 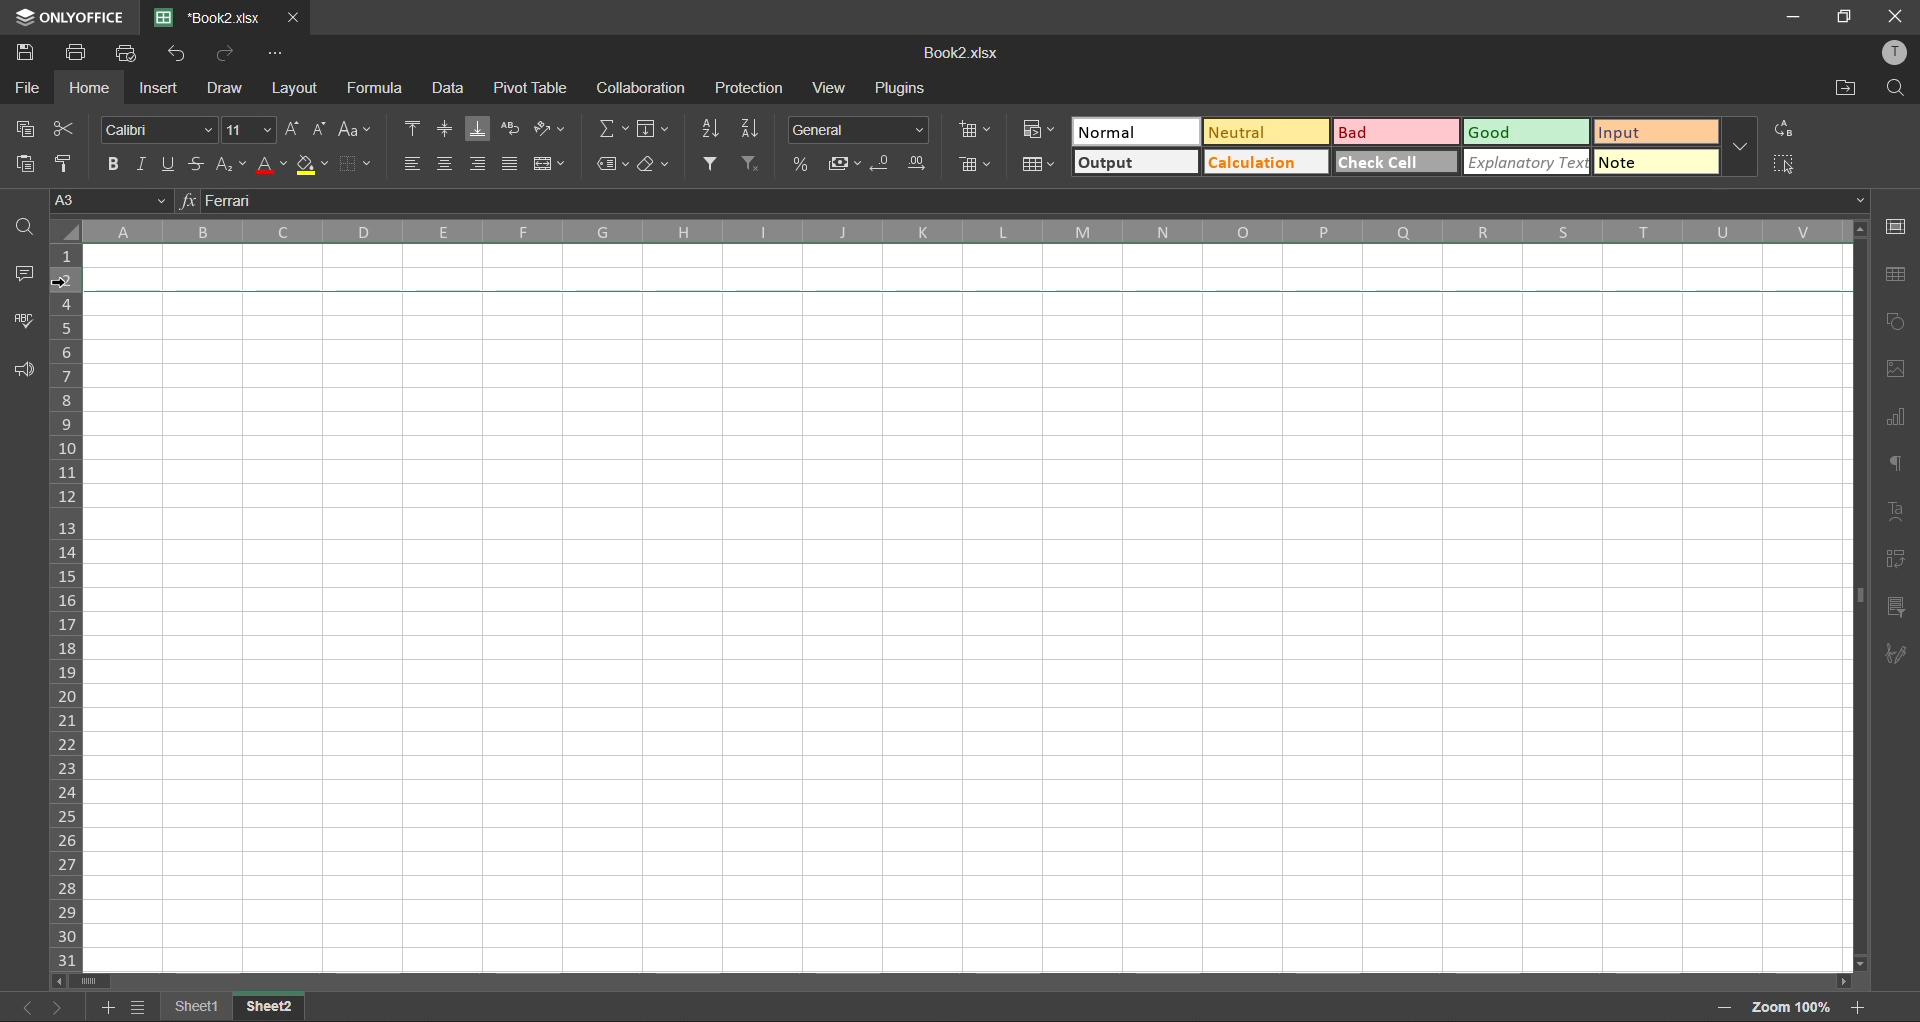 I want to click on conditional formatting, so click(x=1040, y=128).